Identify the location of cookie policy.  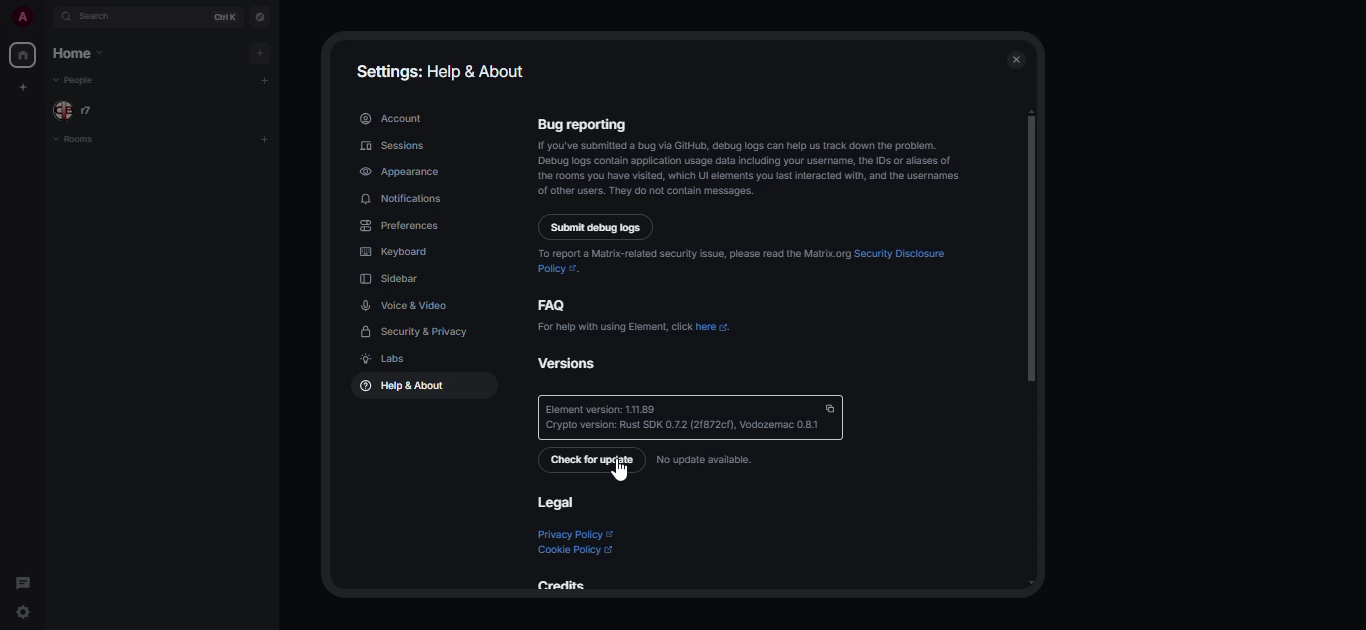
(576, 550).